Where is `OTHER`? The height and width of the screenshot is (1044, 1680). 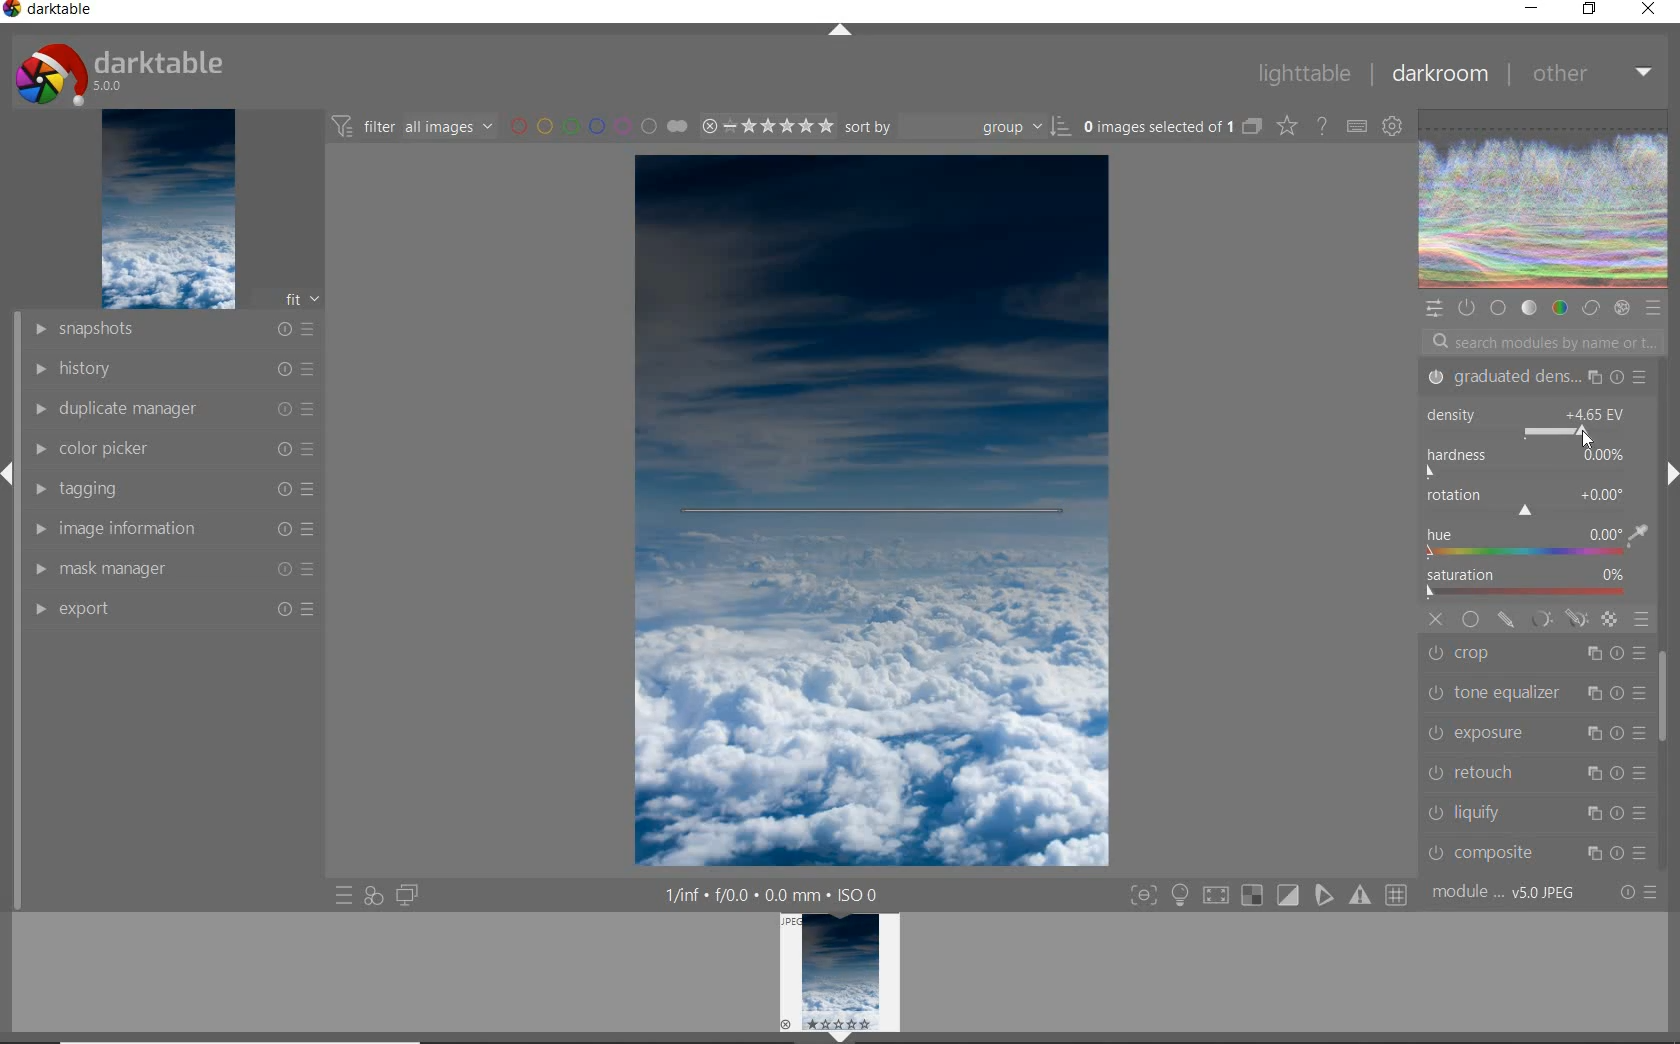
OTHER is located at coordinates (1589, 76).